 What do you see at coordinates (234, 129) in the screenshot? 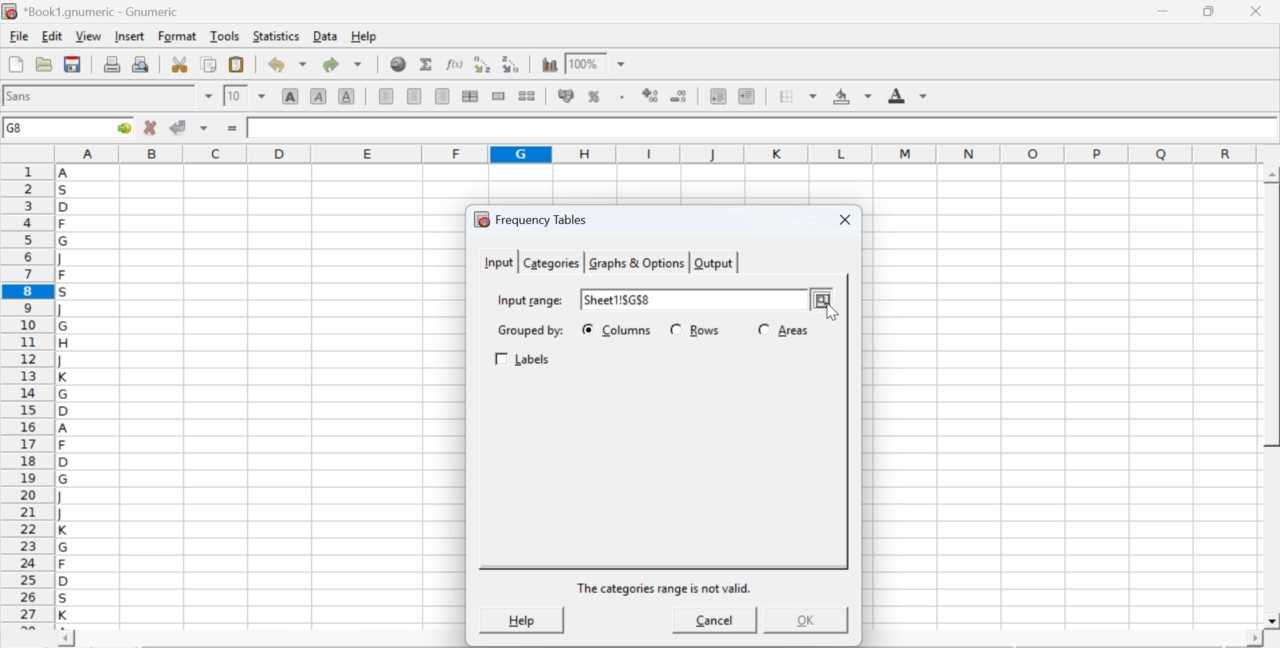
I see `enter formula` at bounding box center [234, 129].